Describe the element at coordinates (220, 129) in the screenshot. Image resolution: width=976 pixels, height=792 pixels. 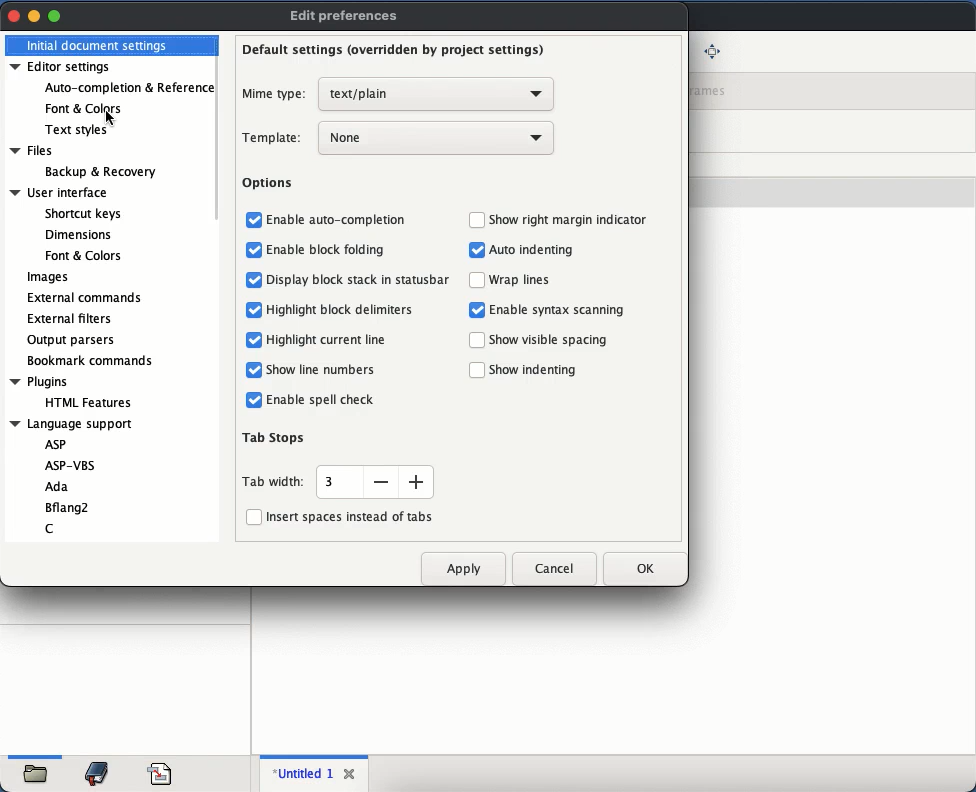
I see `scroll` at that location.